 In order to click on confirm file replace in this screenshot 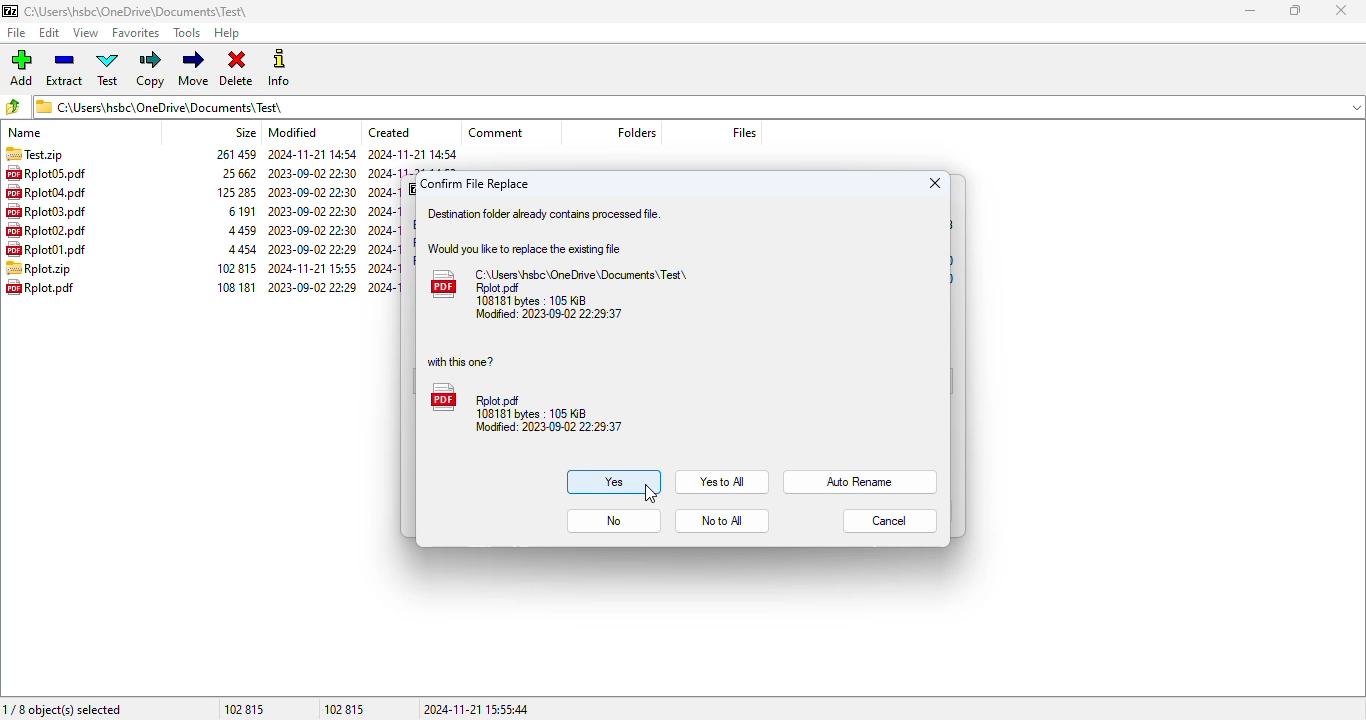, I will do `click(474, 184)`.